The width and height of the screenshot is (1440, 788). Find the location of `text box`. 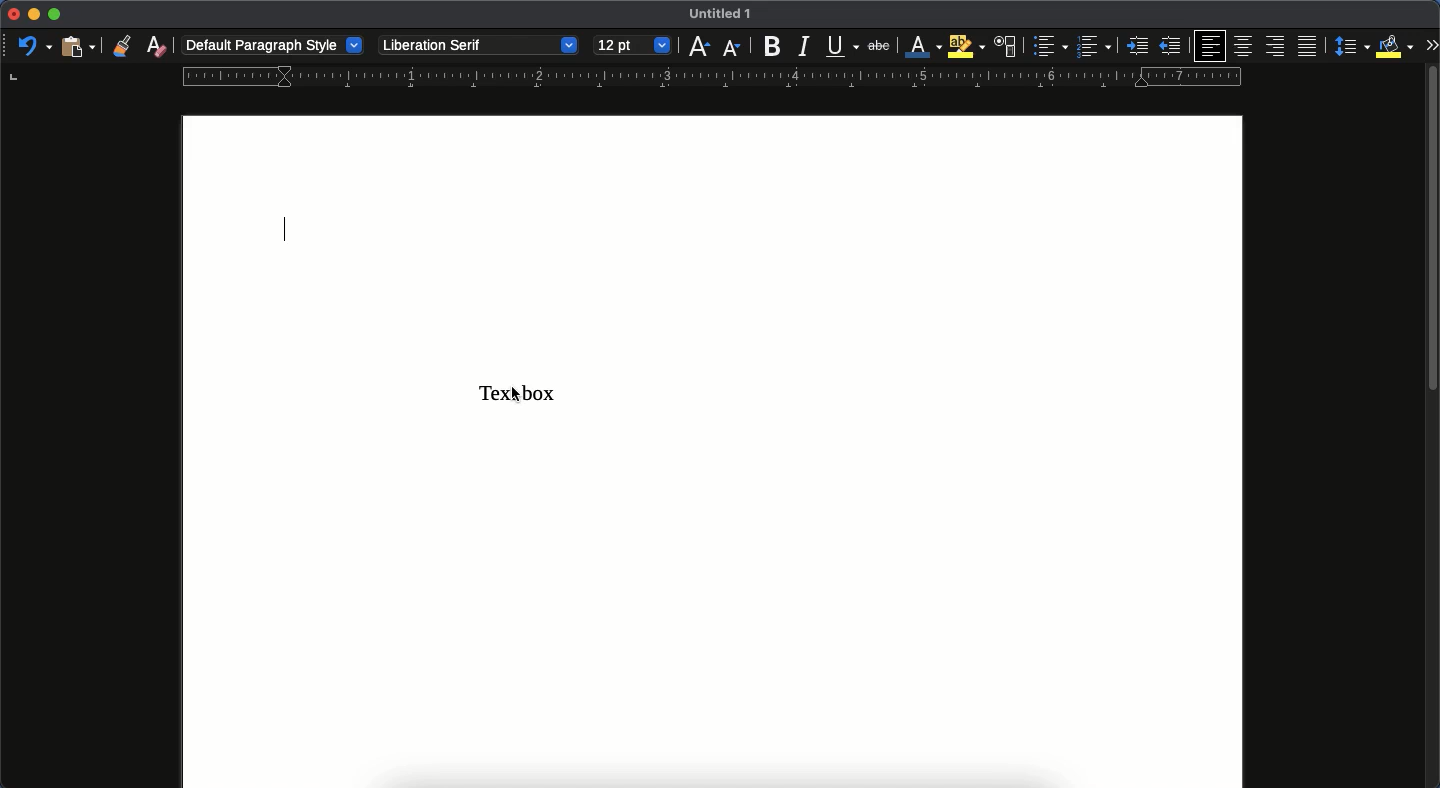

text box is located at coordinates (490, 394).